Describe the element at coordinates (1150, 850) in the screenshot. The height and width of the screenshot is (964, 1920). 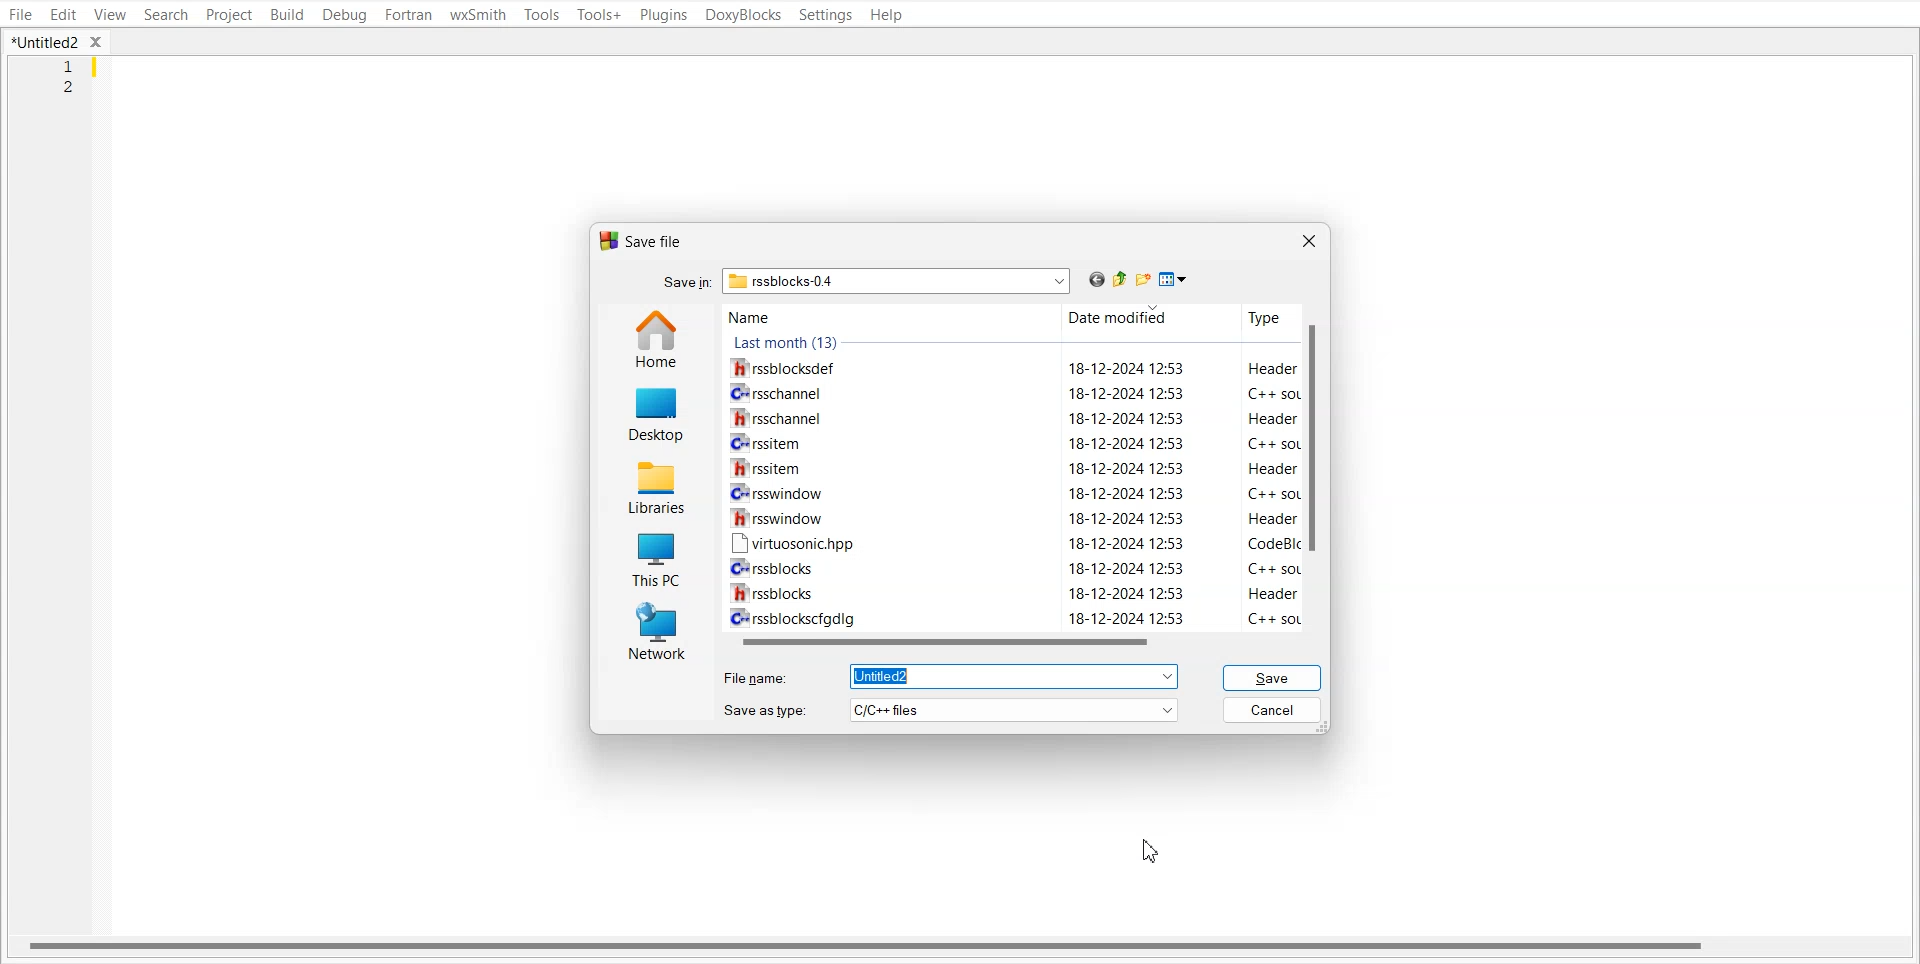
I see `Cursor` at that location.